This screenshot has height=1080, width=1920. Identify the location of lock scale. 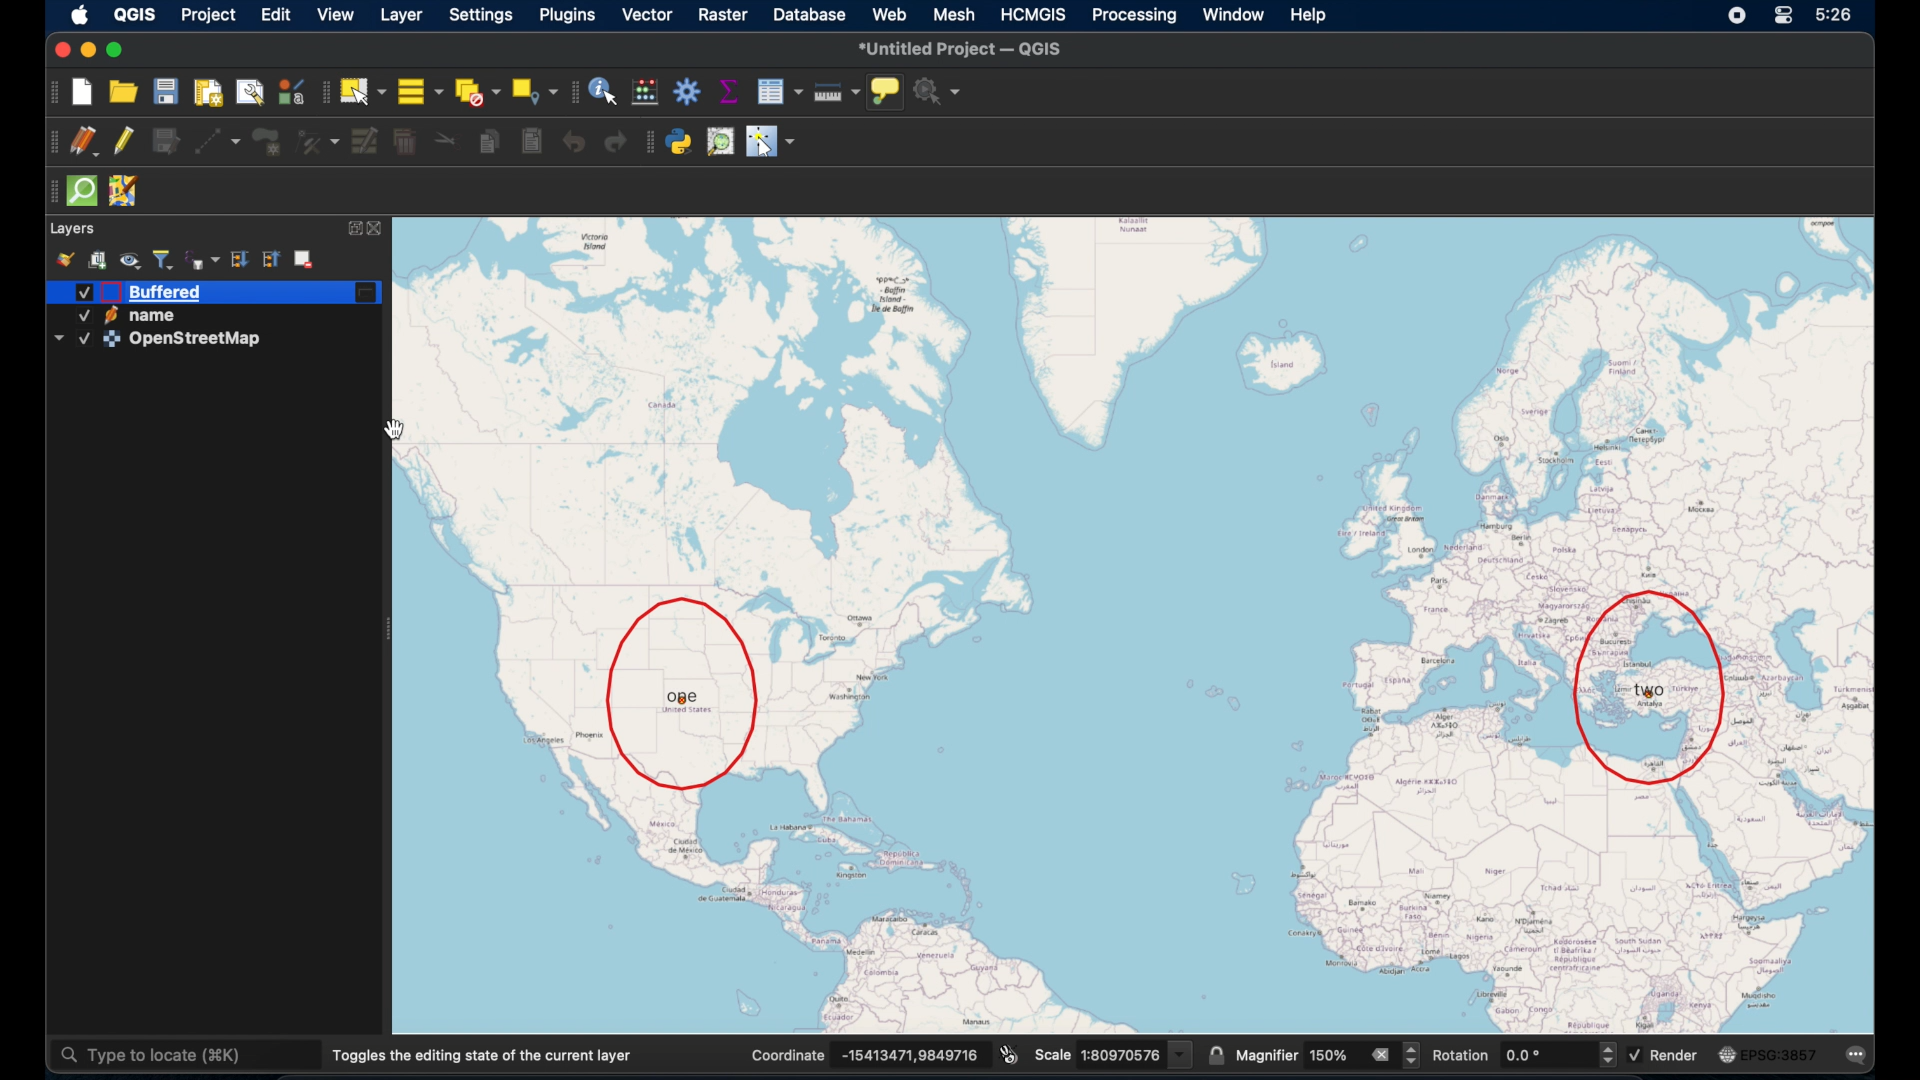
(1215, 1054).